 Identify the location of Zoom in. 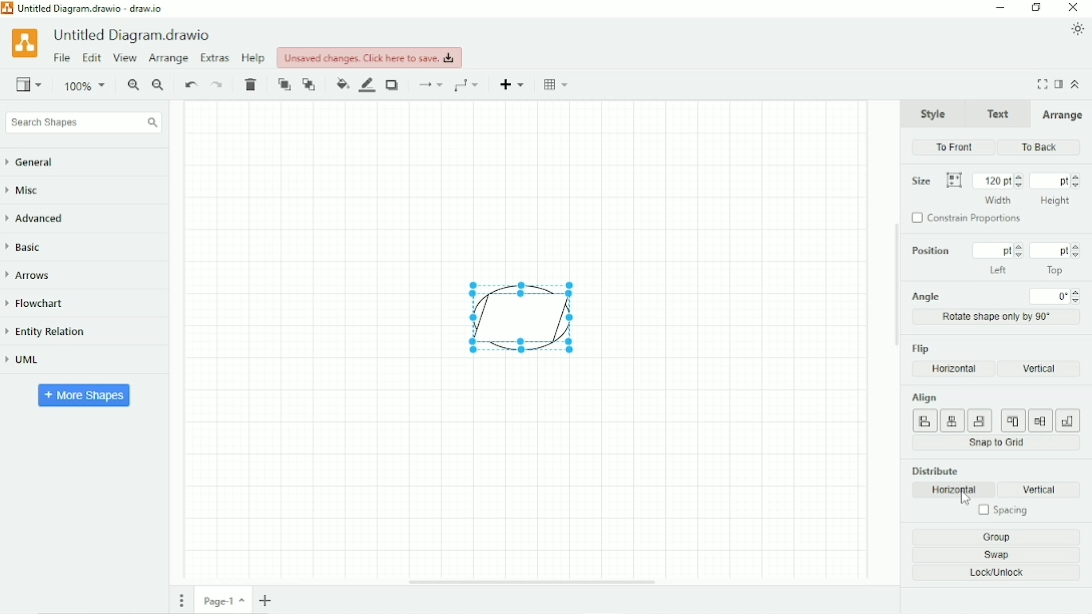
(133, 86).